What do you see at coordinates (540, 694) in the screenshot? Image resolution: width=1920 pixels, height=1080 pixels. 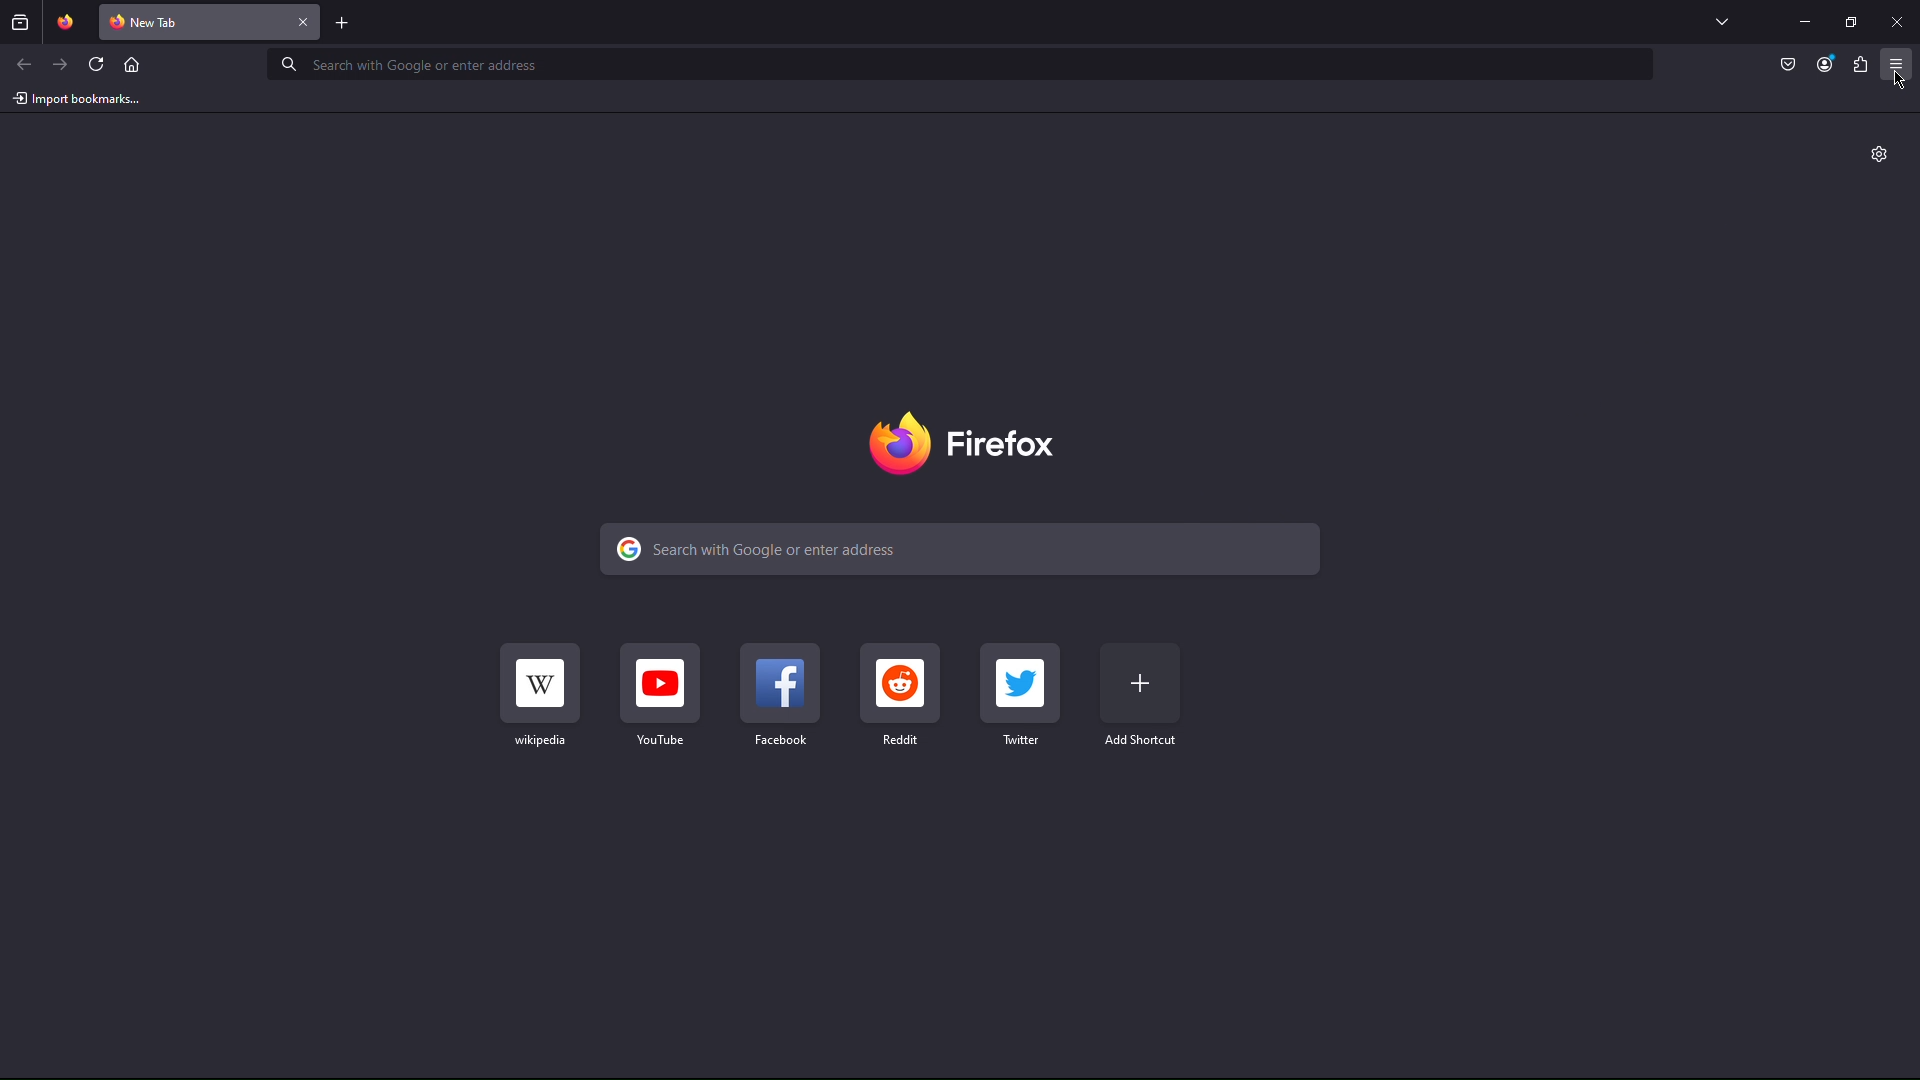 I see `Wikipedia` at bounding box center [540, 694].